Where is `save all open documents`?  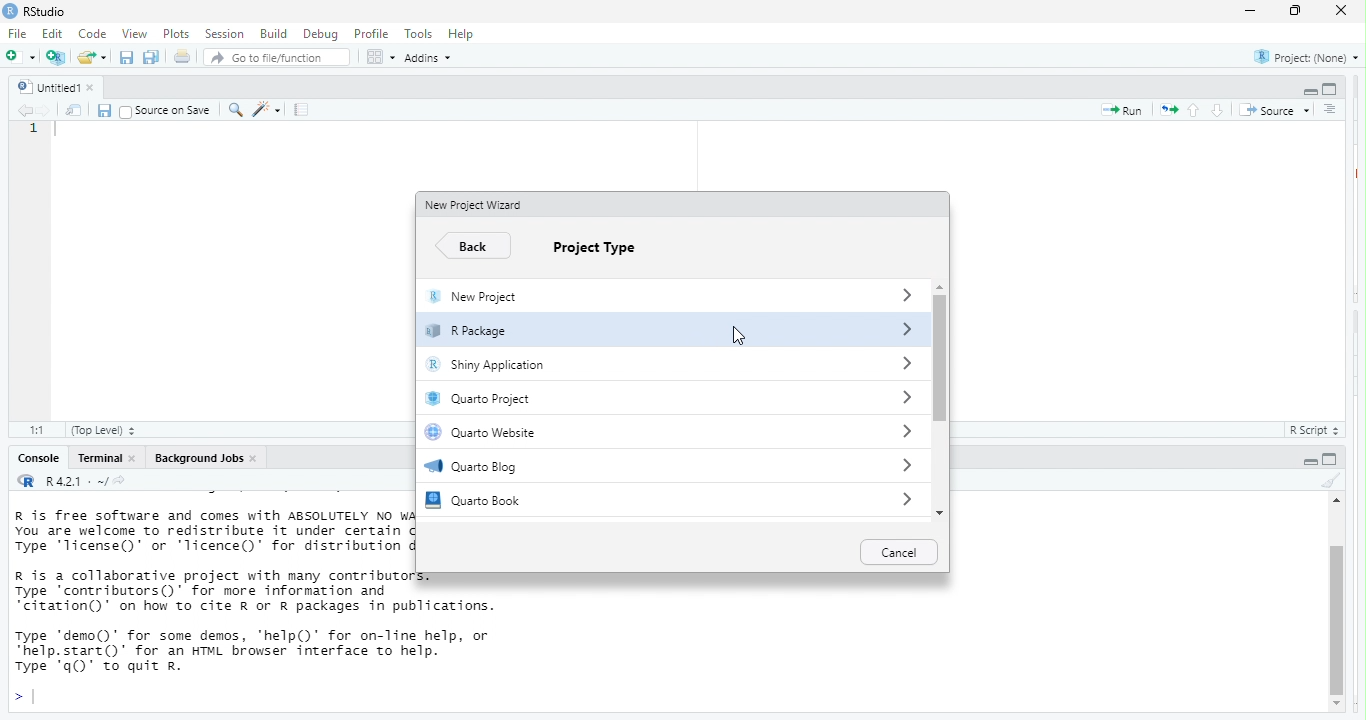
save all open documents is located at coordinates (152, 57).